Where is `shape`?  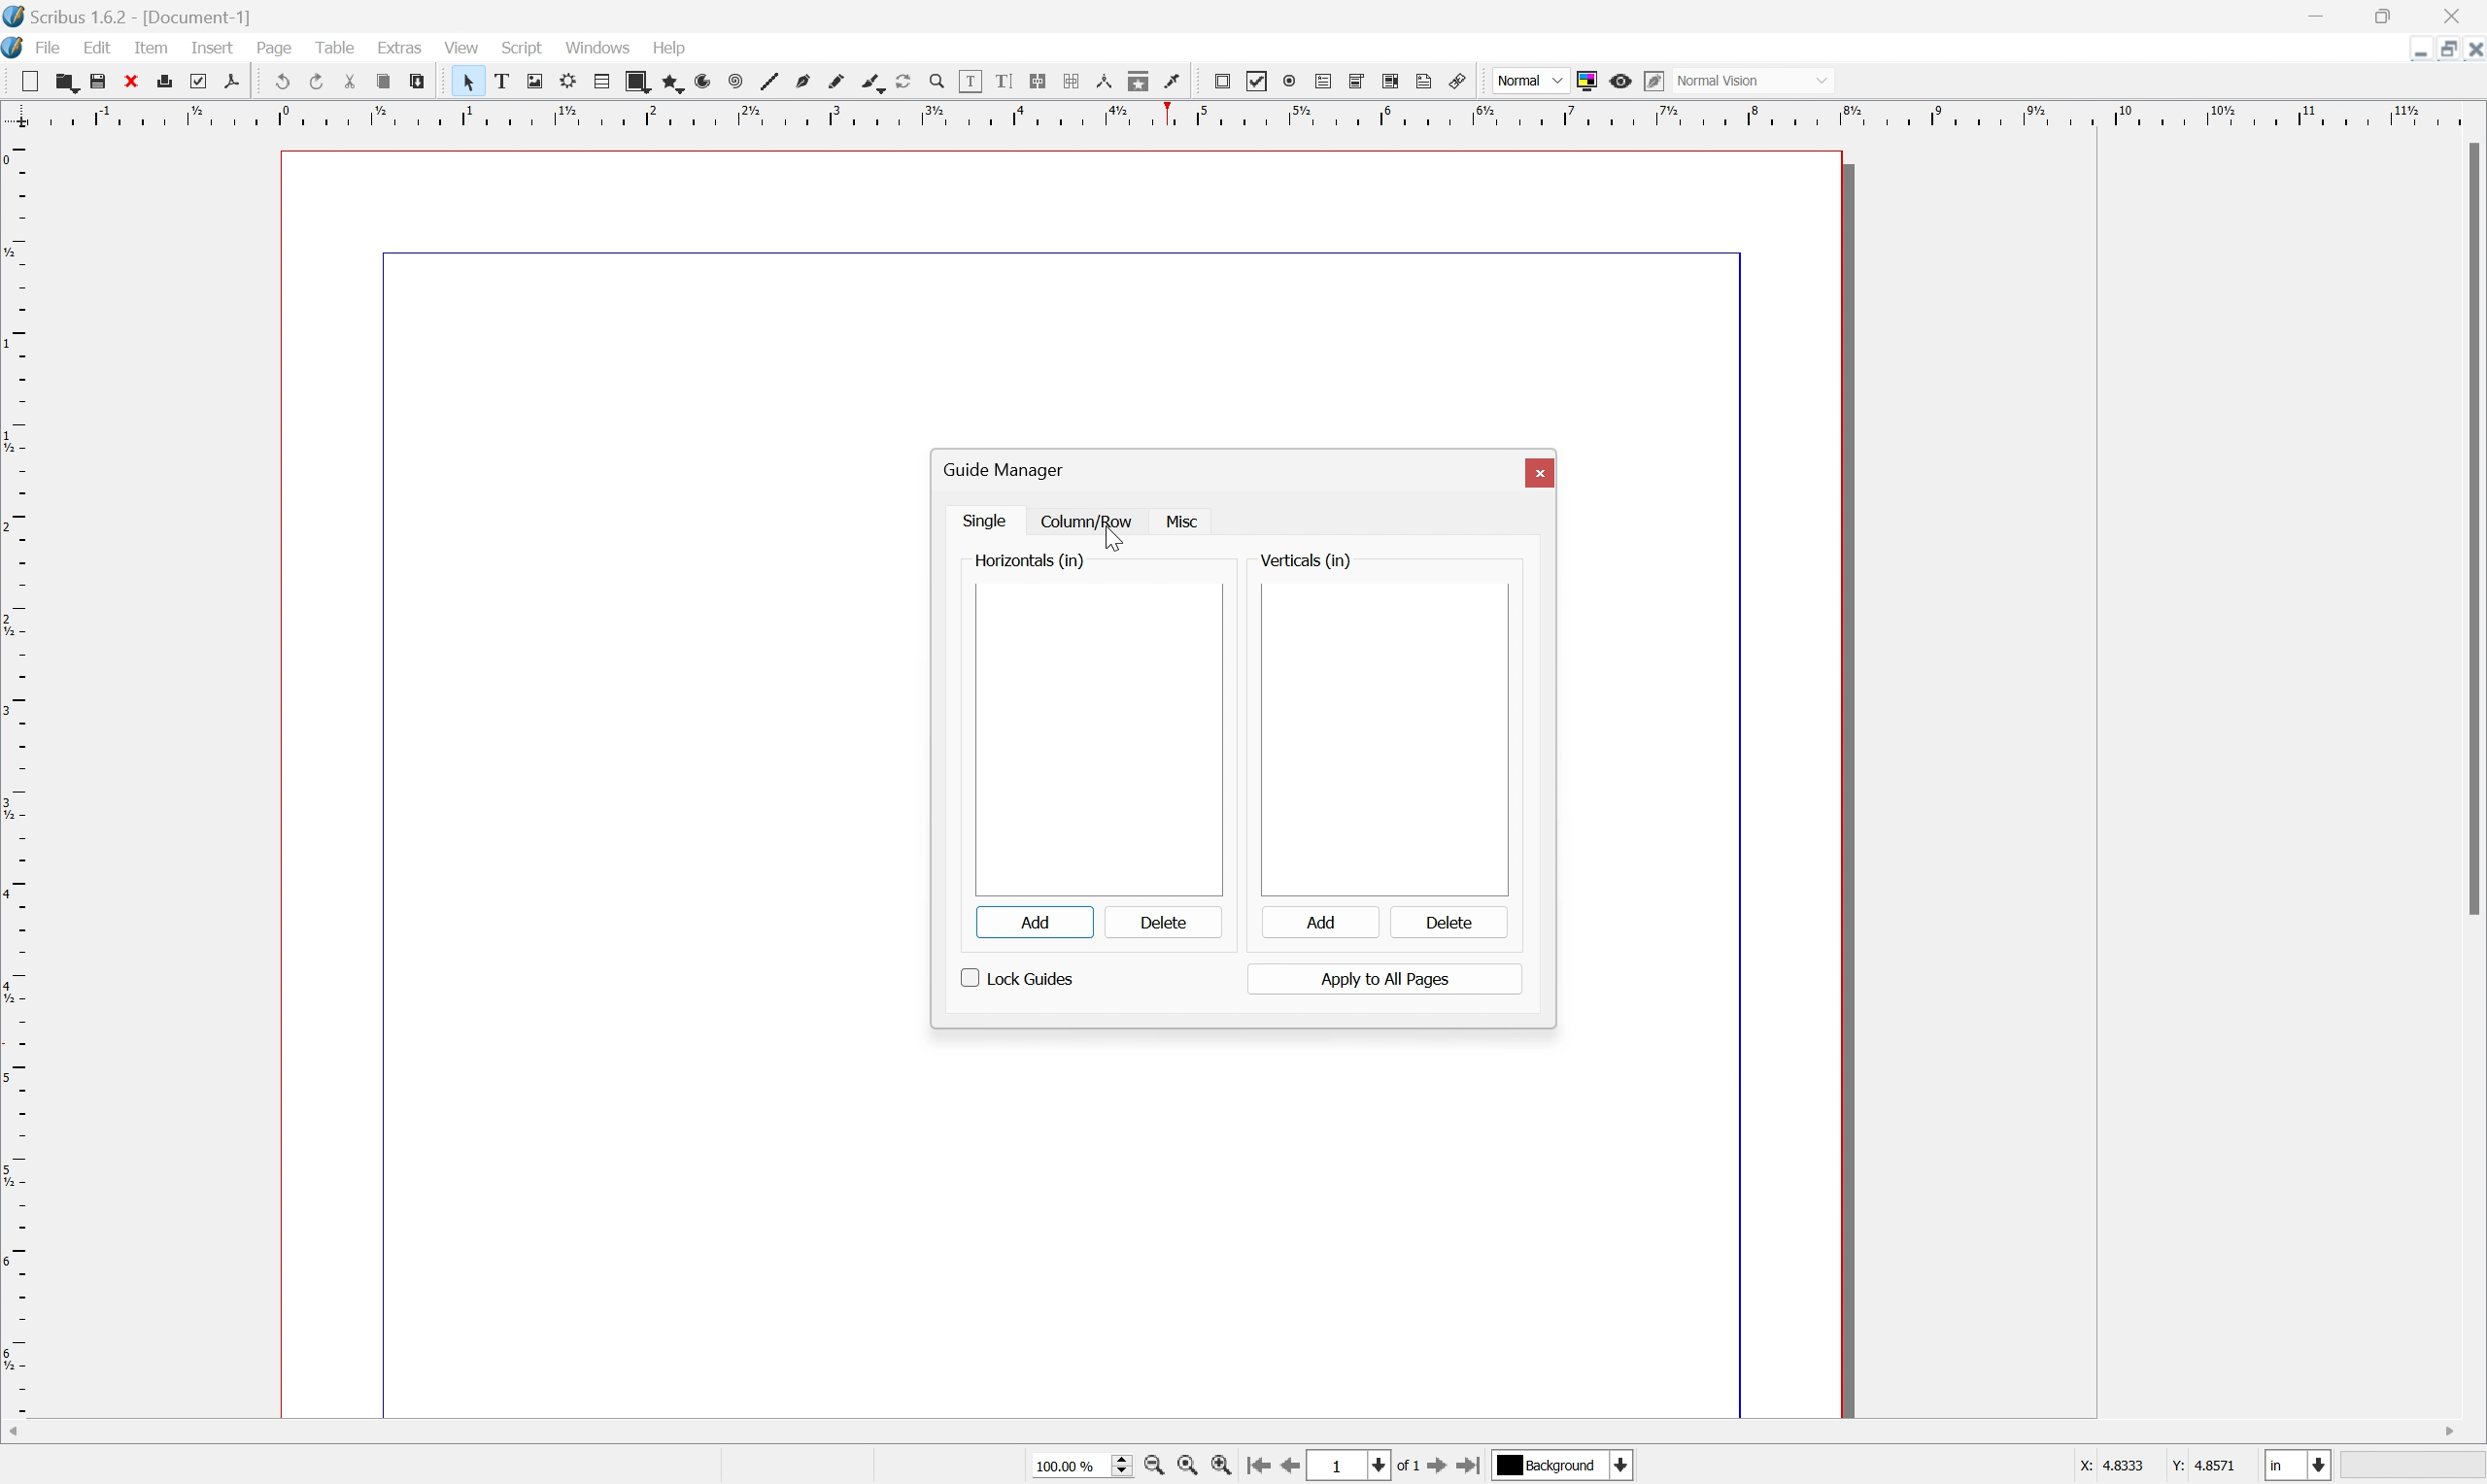 shape is located at coordinates (638, 83).